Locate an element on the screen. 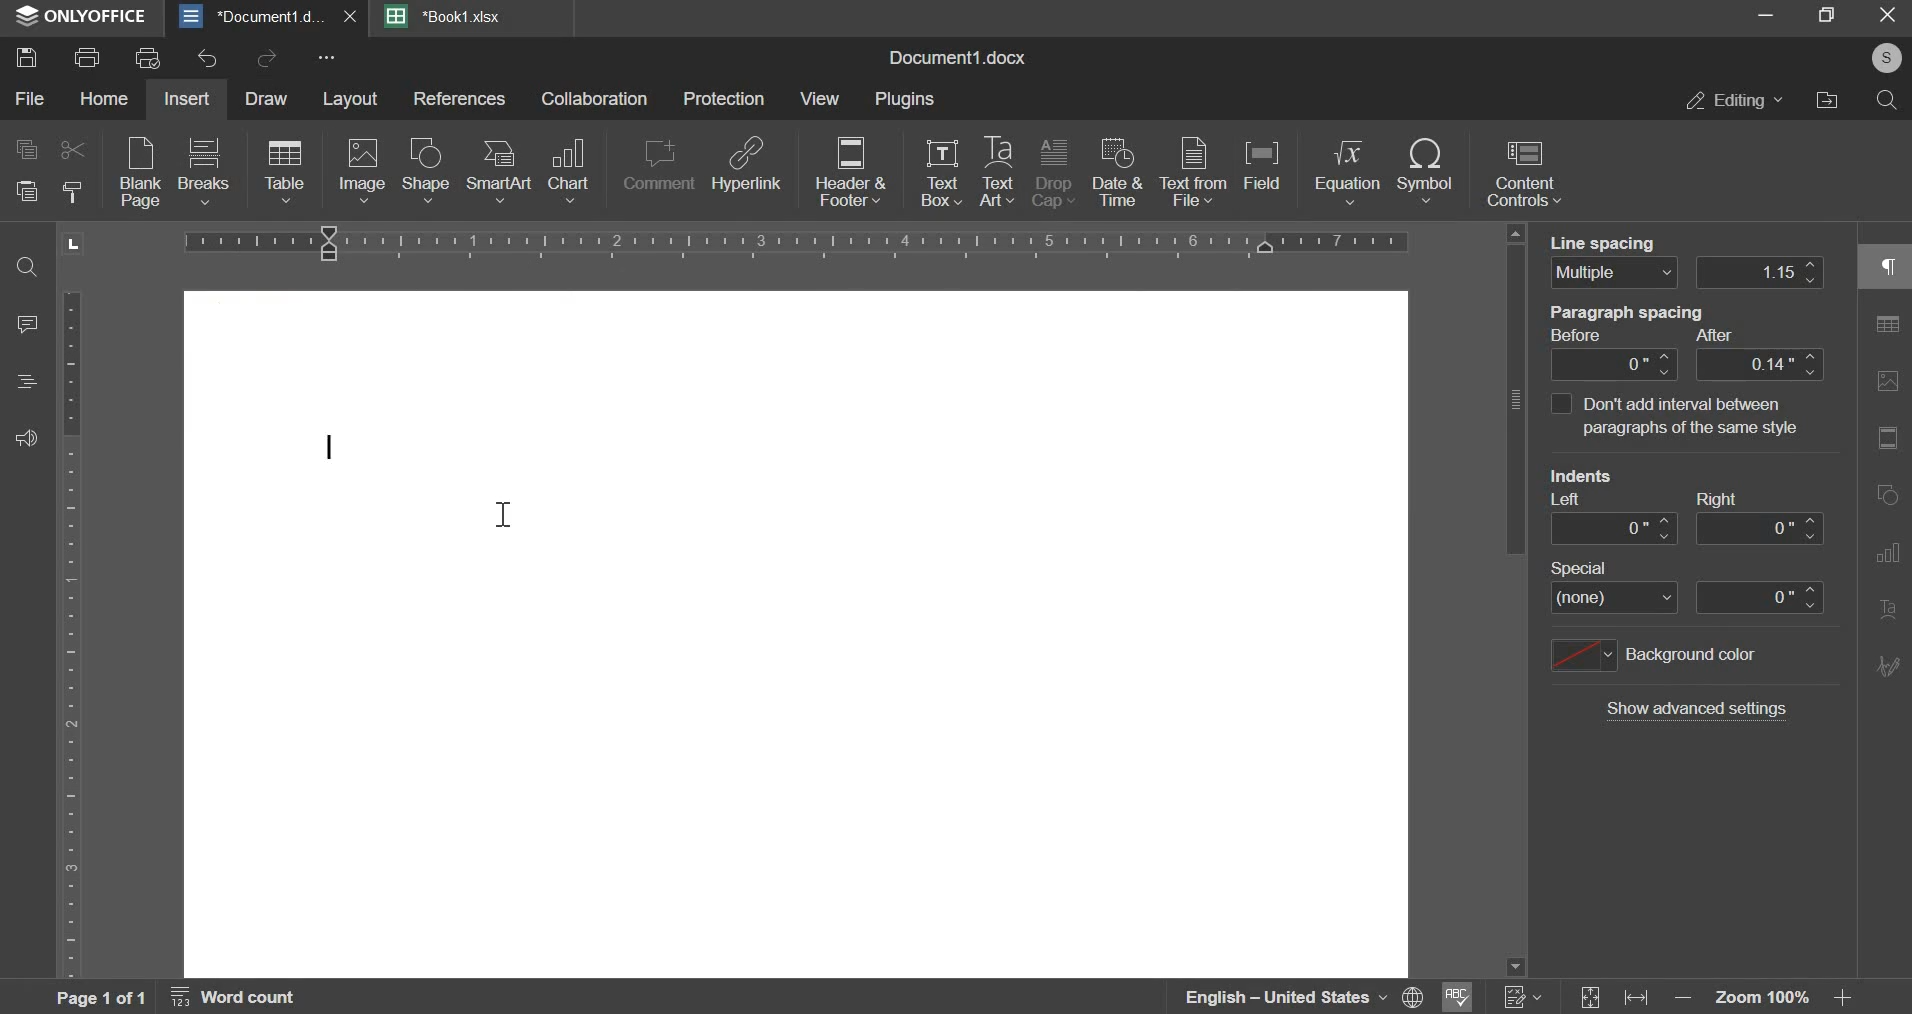  symbol is located at coordinates (1425, 175).